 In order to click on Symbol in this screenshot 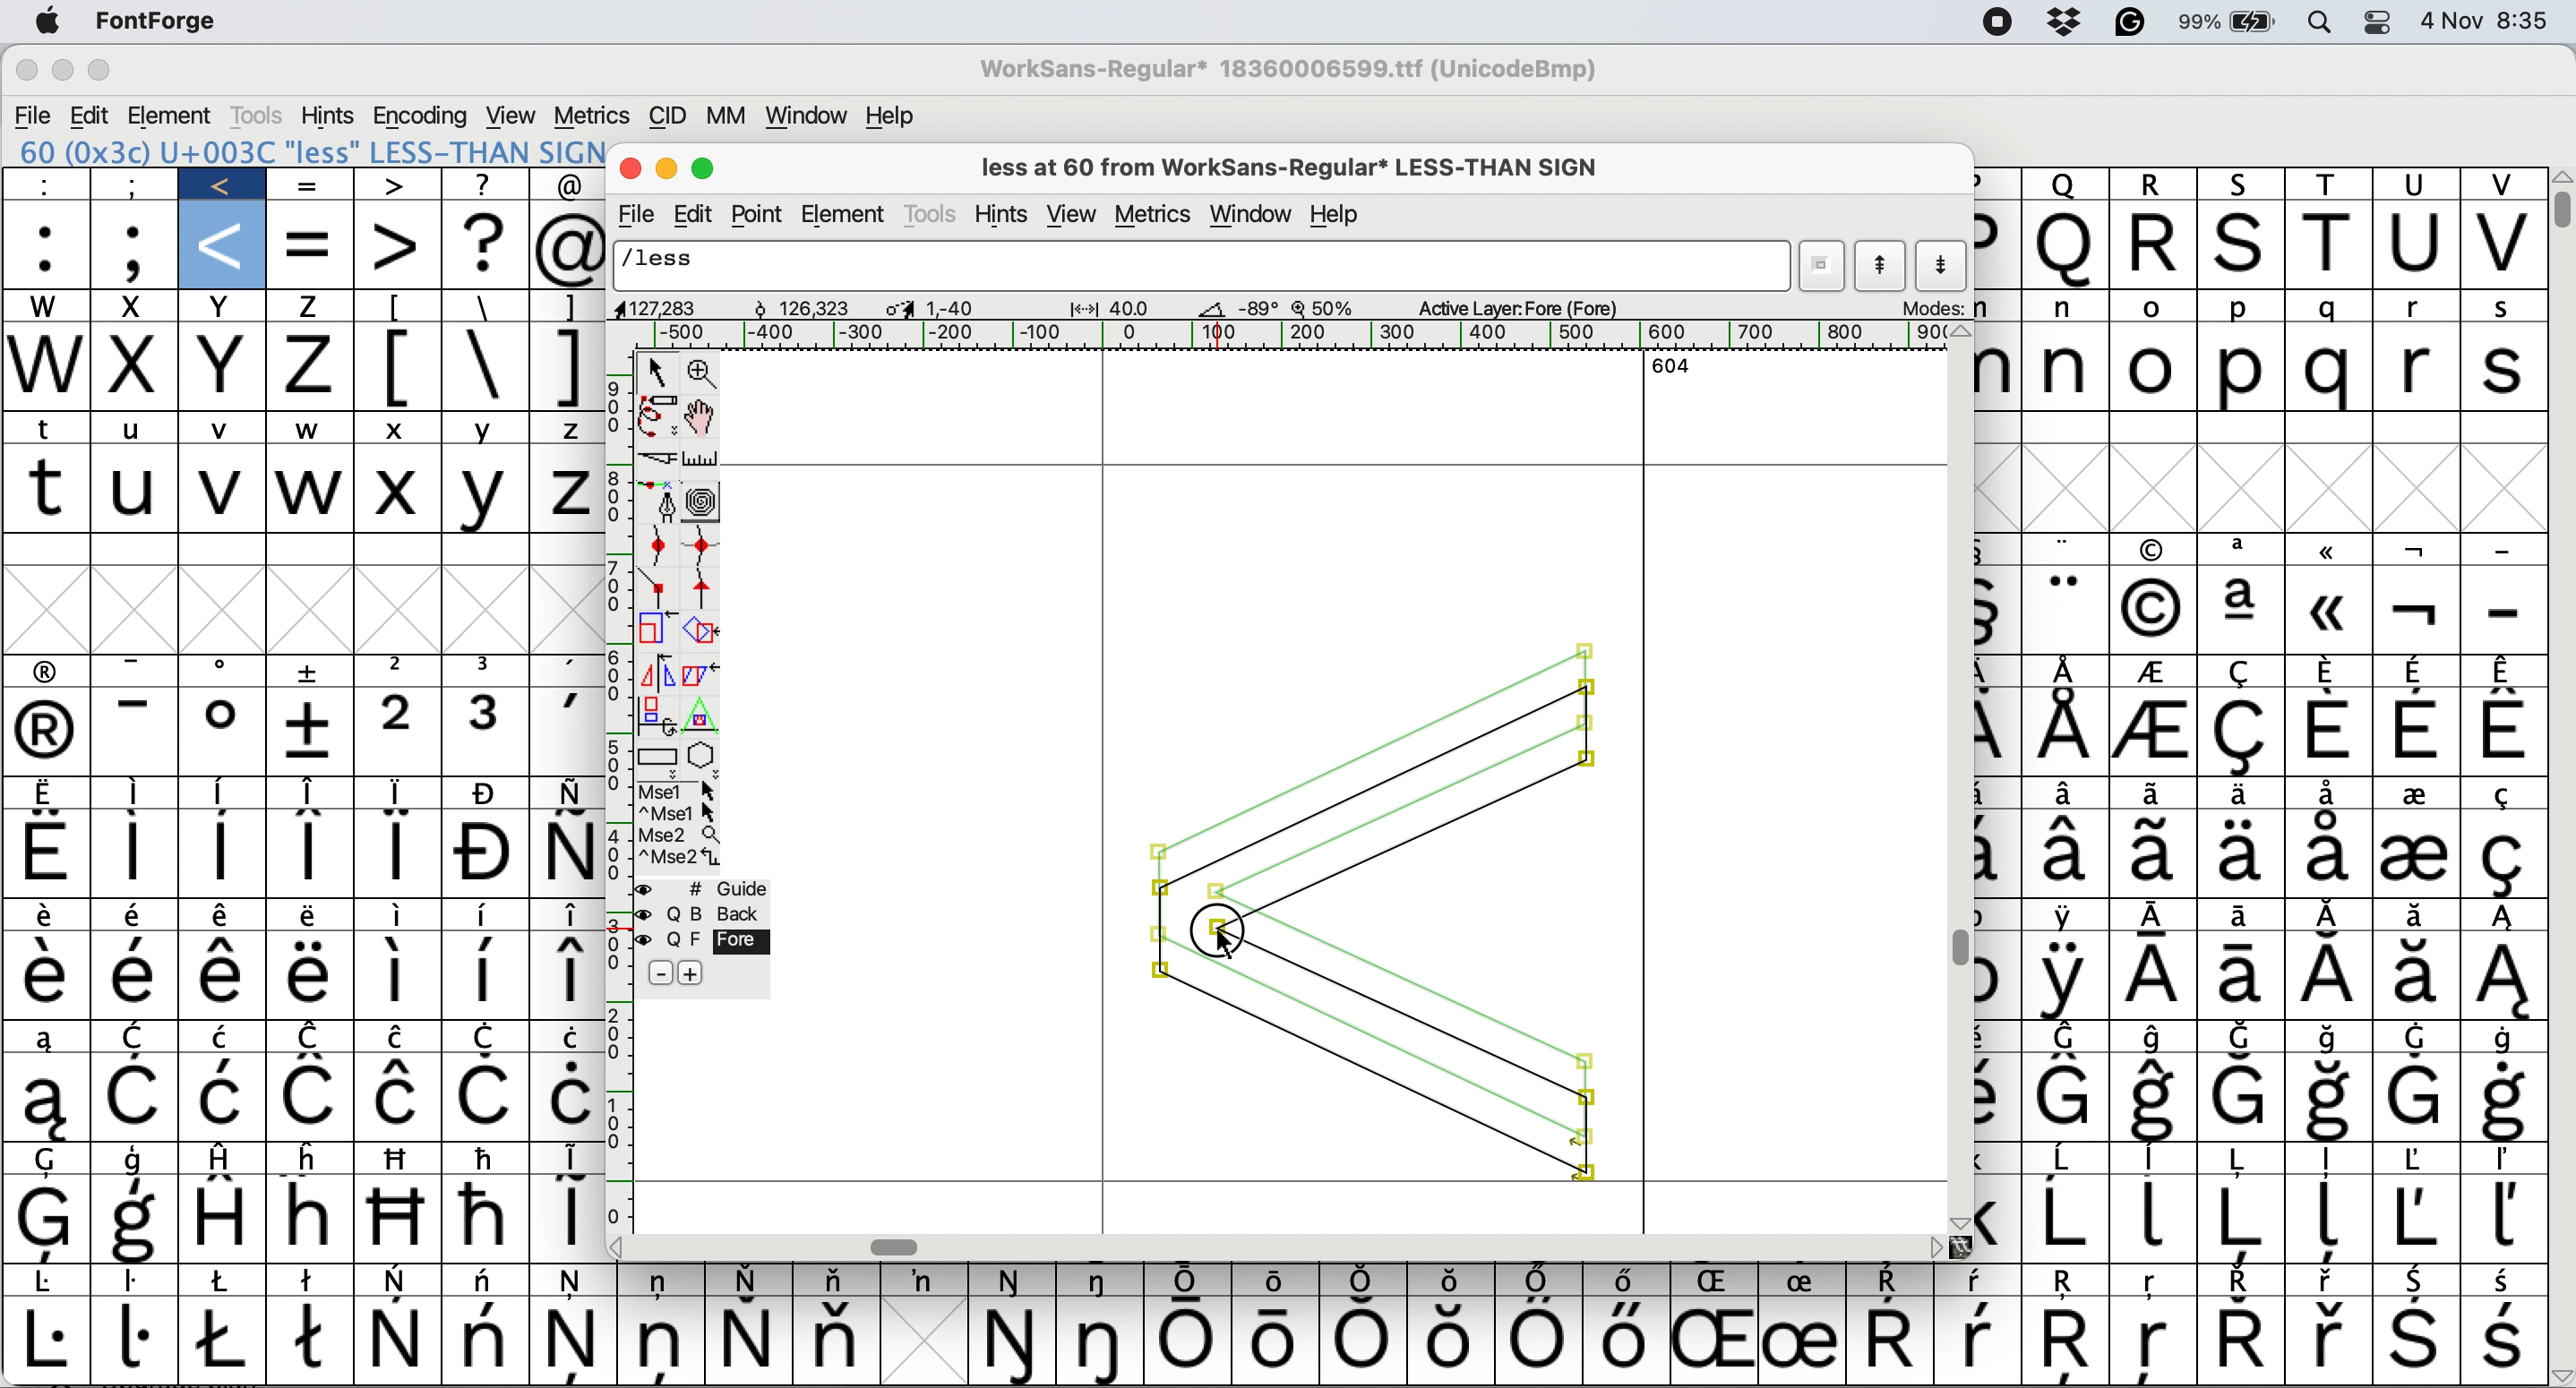, I will do `click(2066, 549)`.